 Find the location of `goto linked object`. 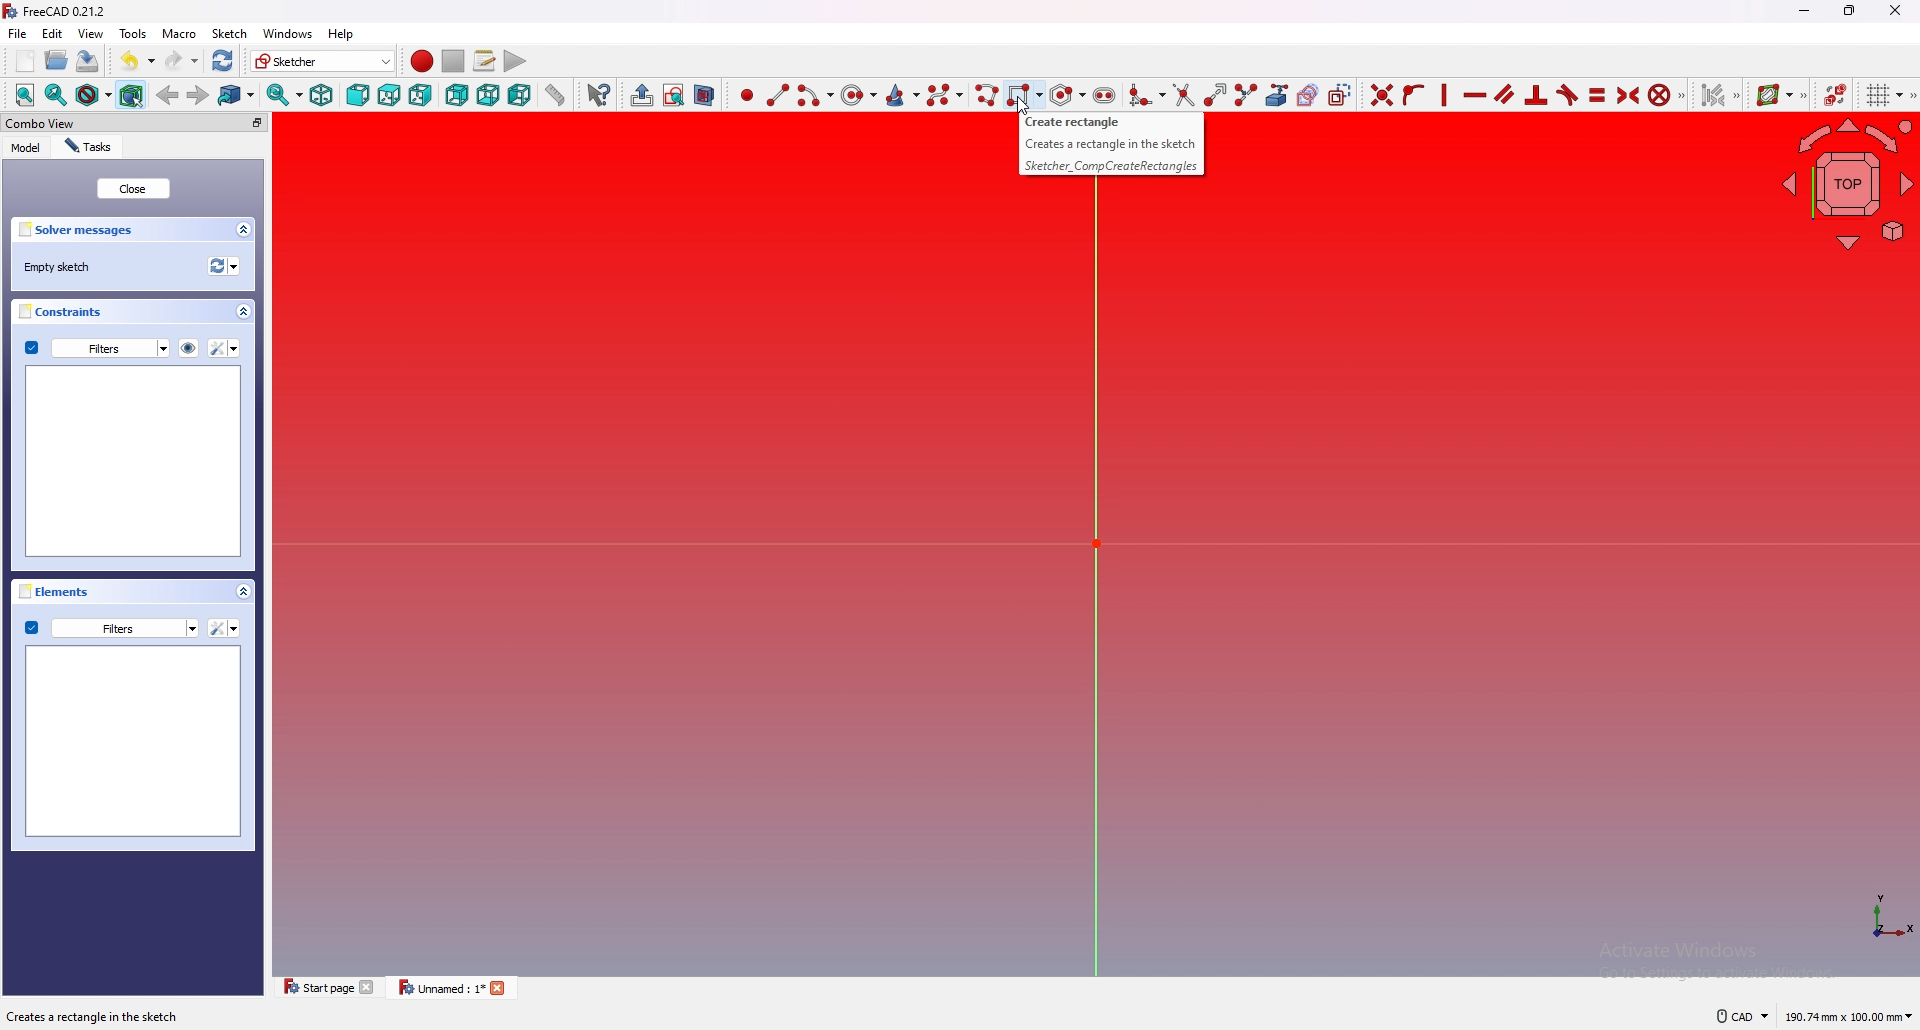

goto linked object is located at coordinates (238, 95).